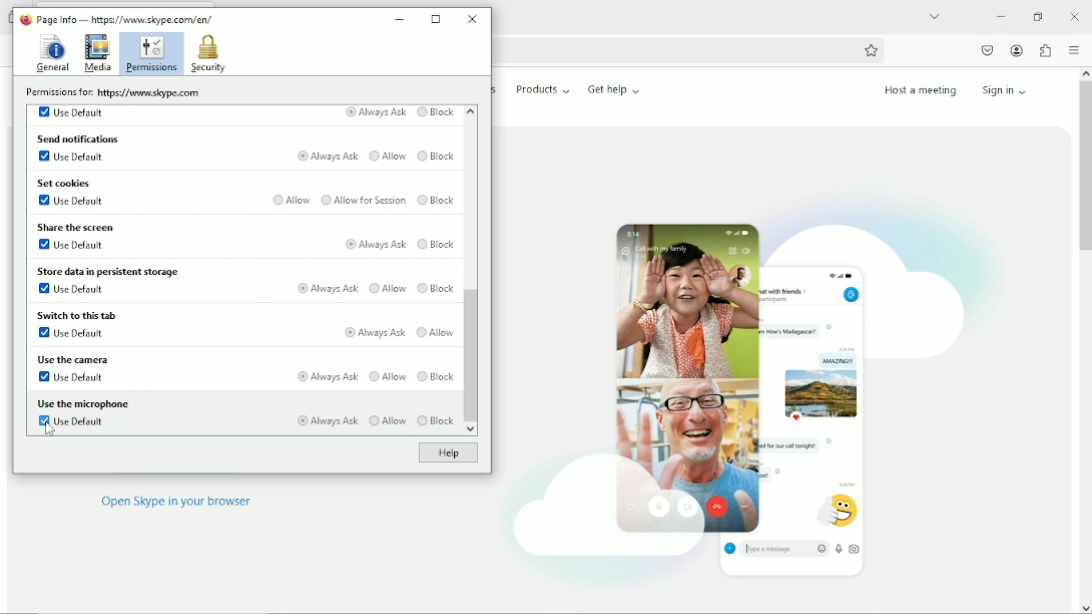  Describe the element at coordinates (375, 113) in the screenshot. I see `Always Ask` at that location.